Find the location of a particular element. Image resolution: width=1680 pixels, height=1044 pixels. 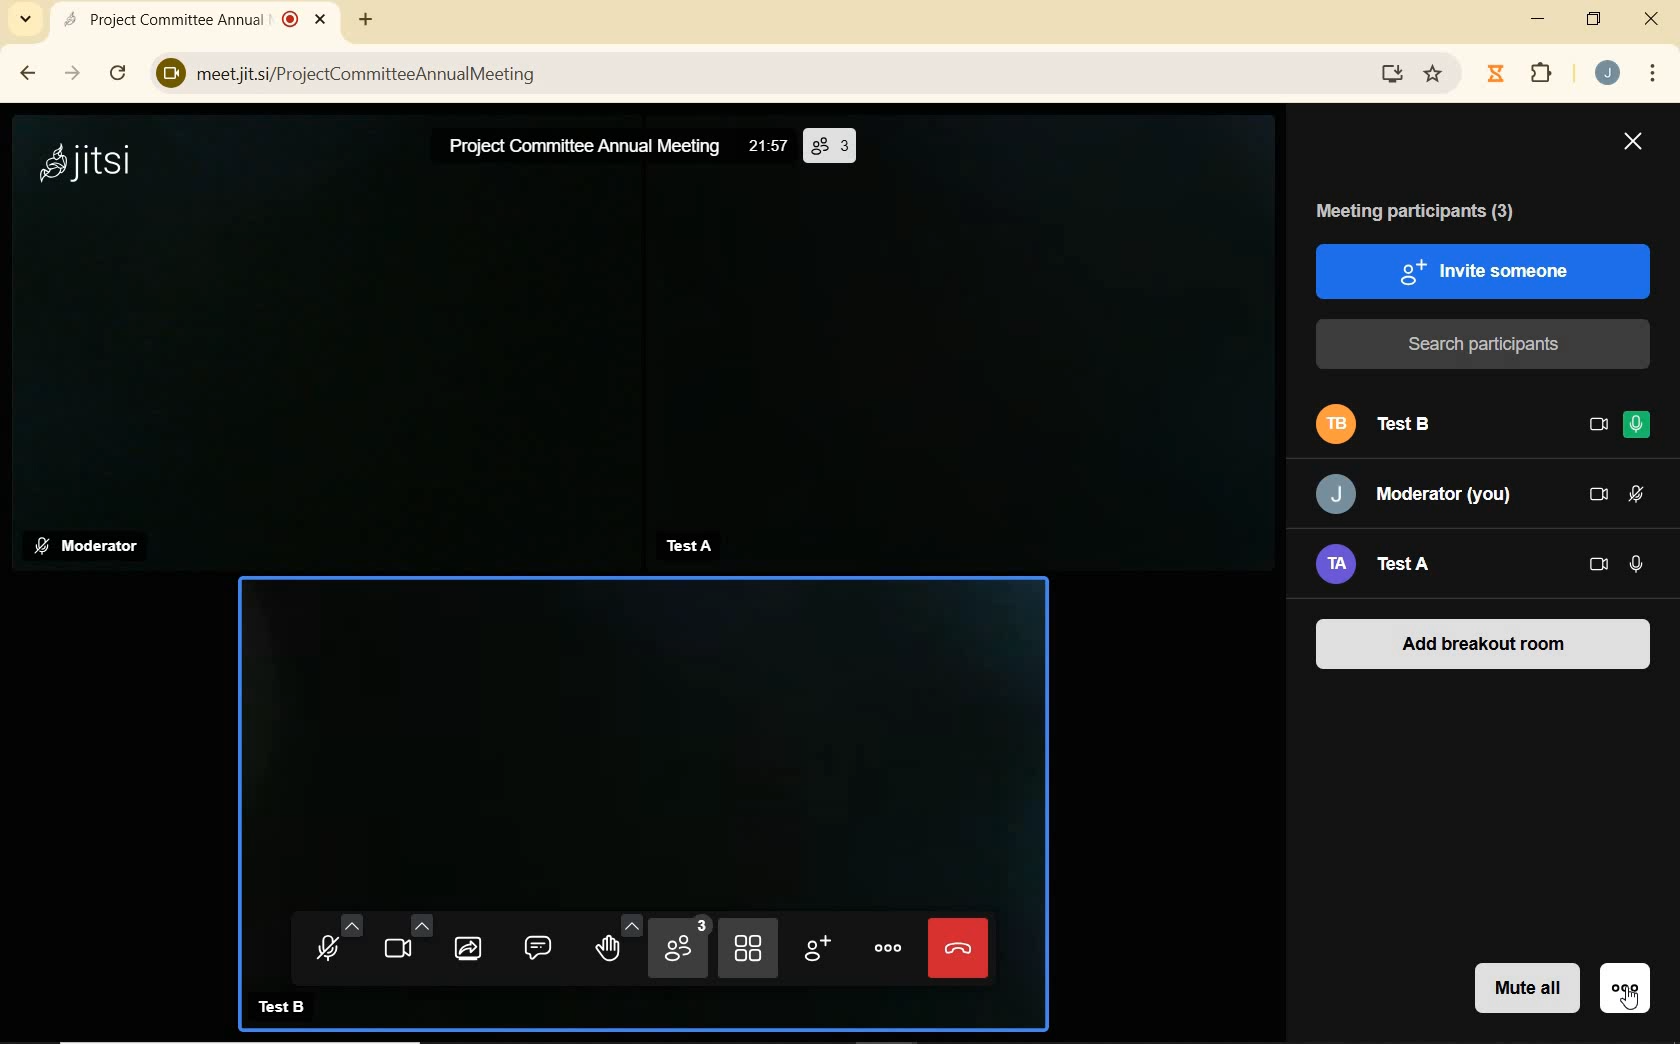

Project Committee Annual Meeting is located at coordinates (587, 149).